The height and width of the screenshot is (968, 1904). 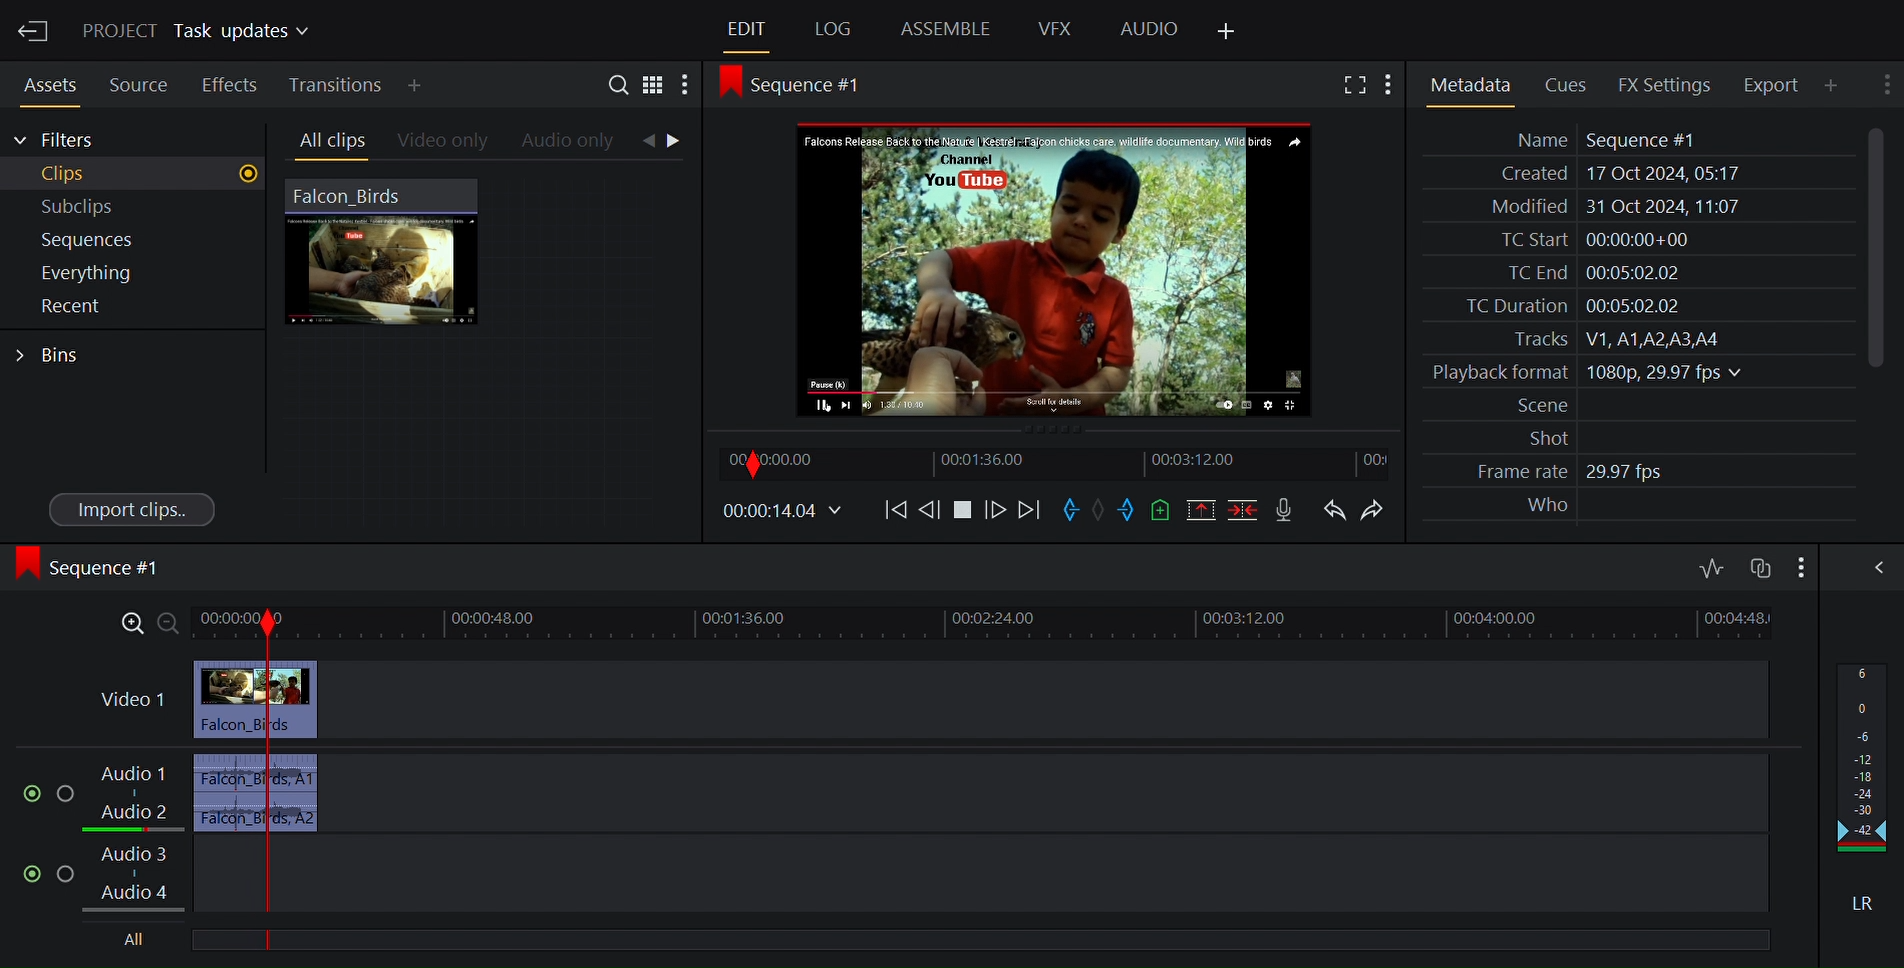 What do you see at coordinates (1630, 473) in the screenshot?
I see `29.97 fps` at bounding box center [1630, 473].